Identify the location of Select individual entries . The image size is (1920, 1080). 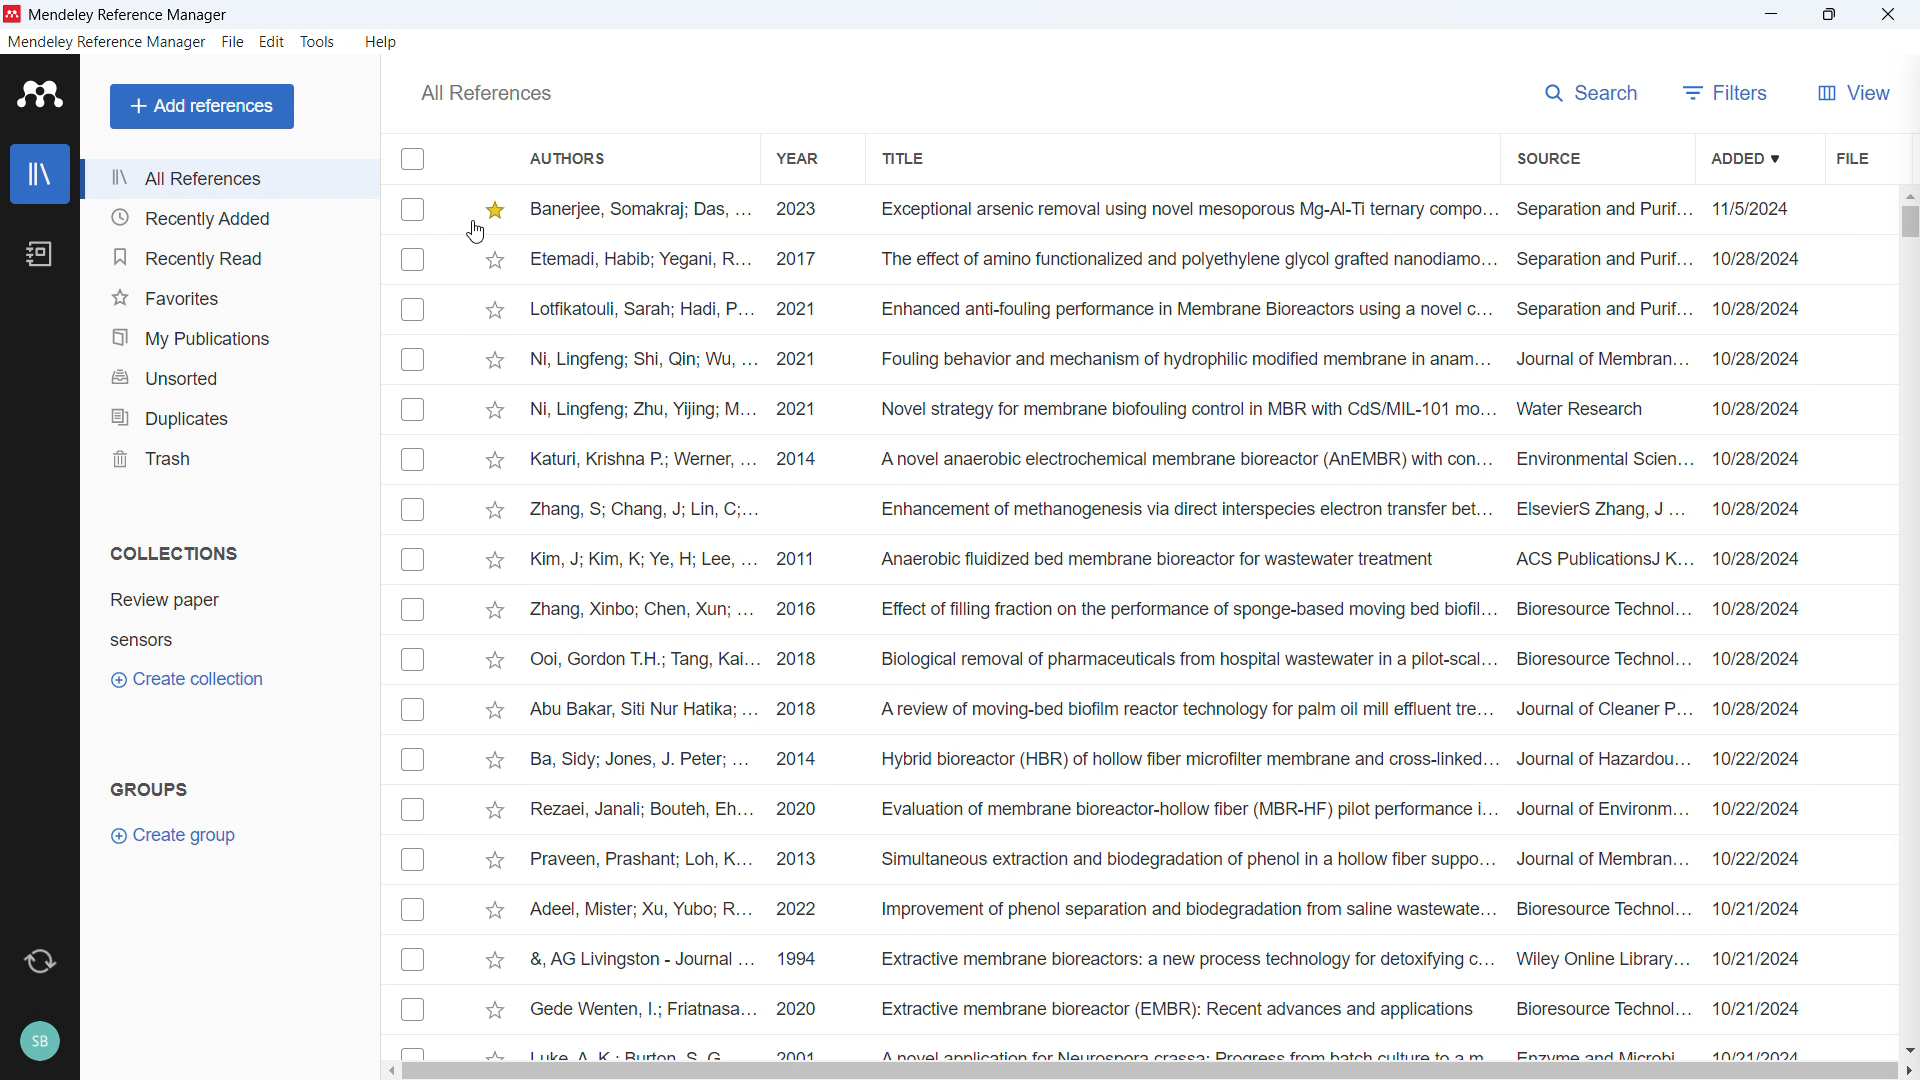
(412, 625).